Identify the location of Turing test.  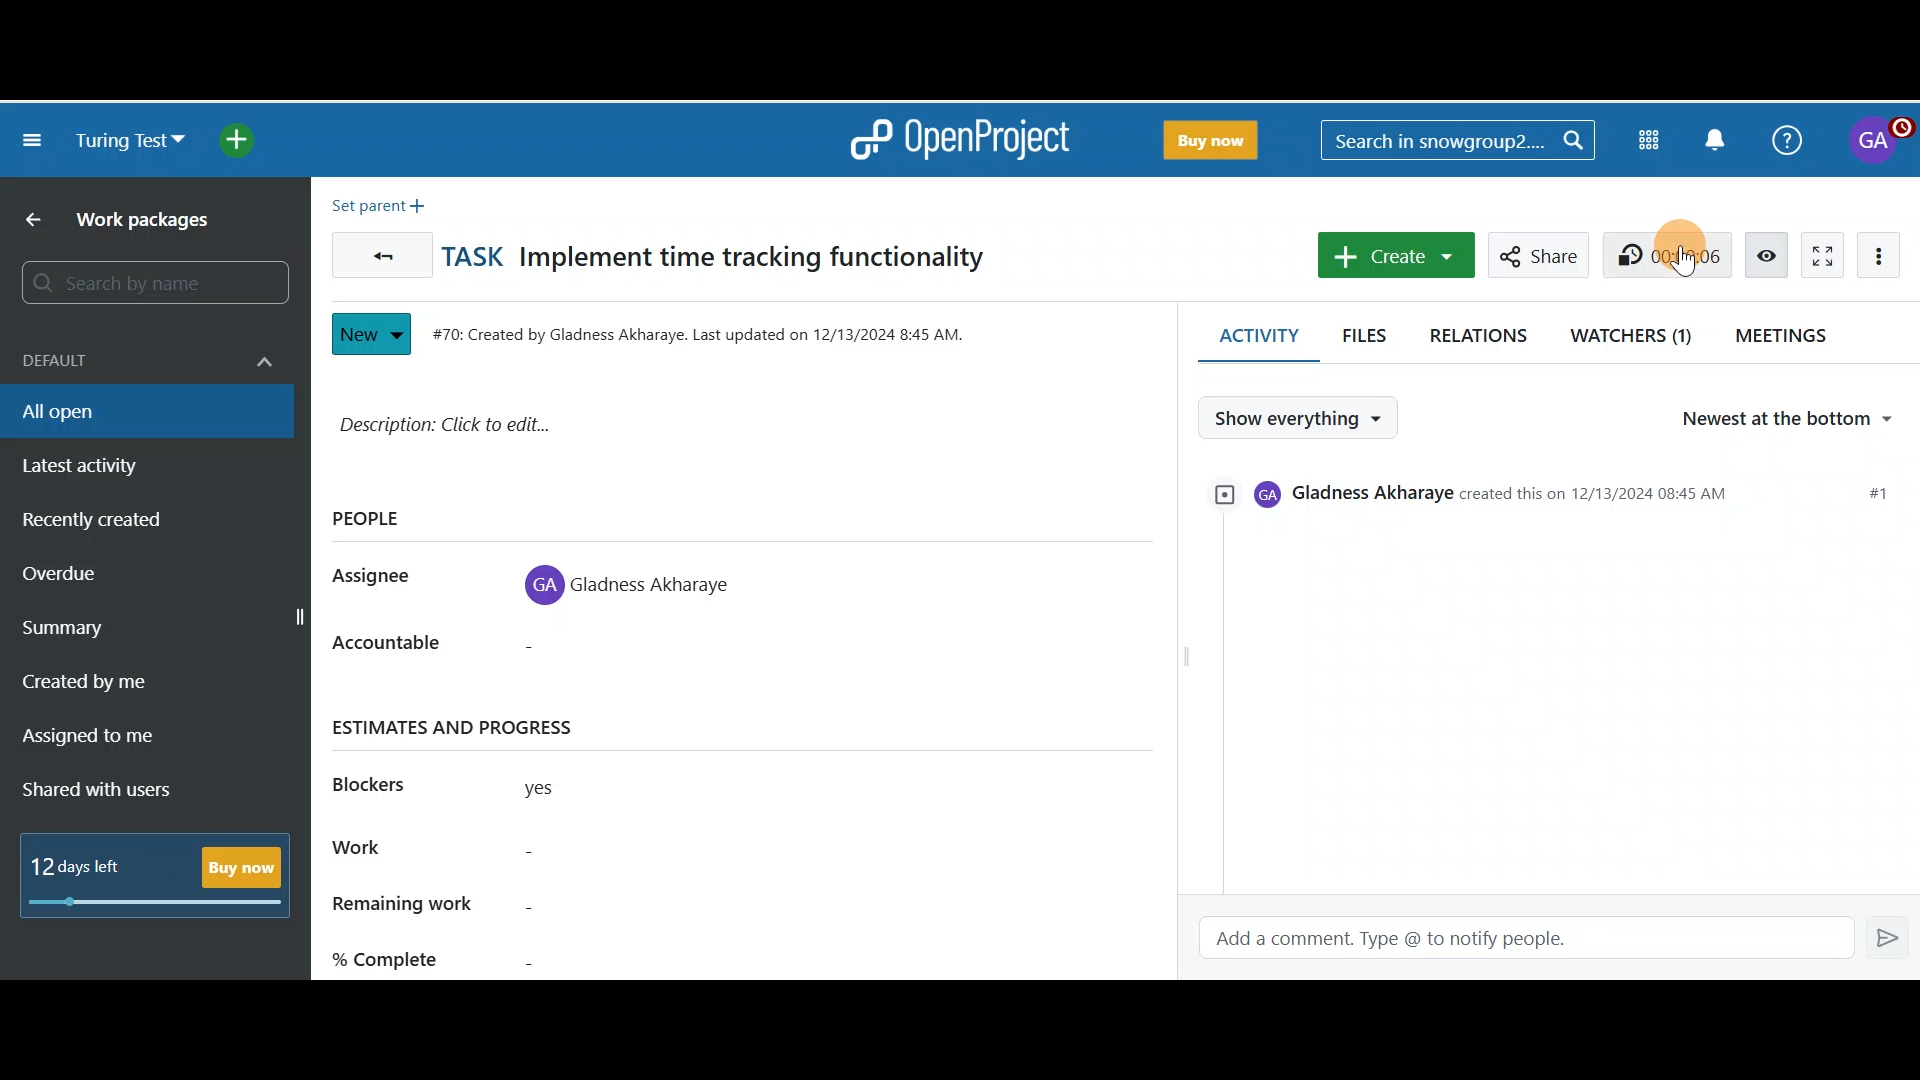
(130, 141).